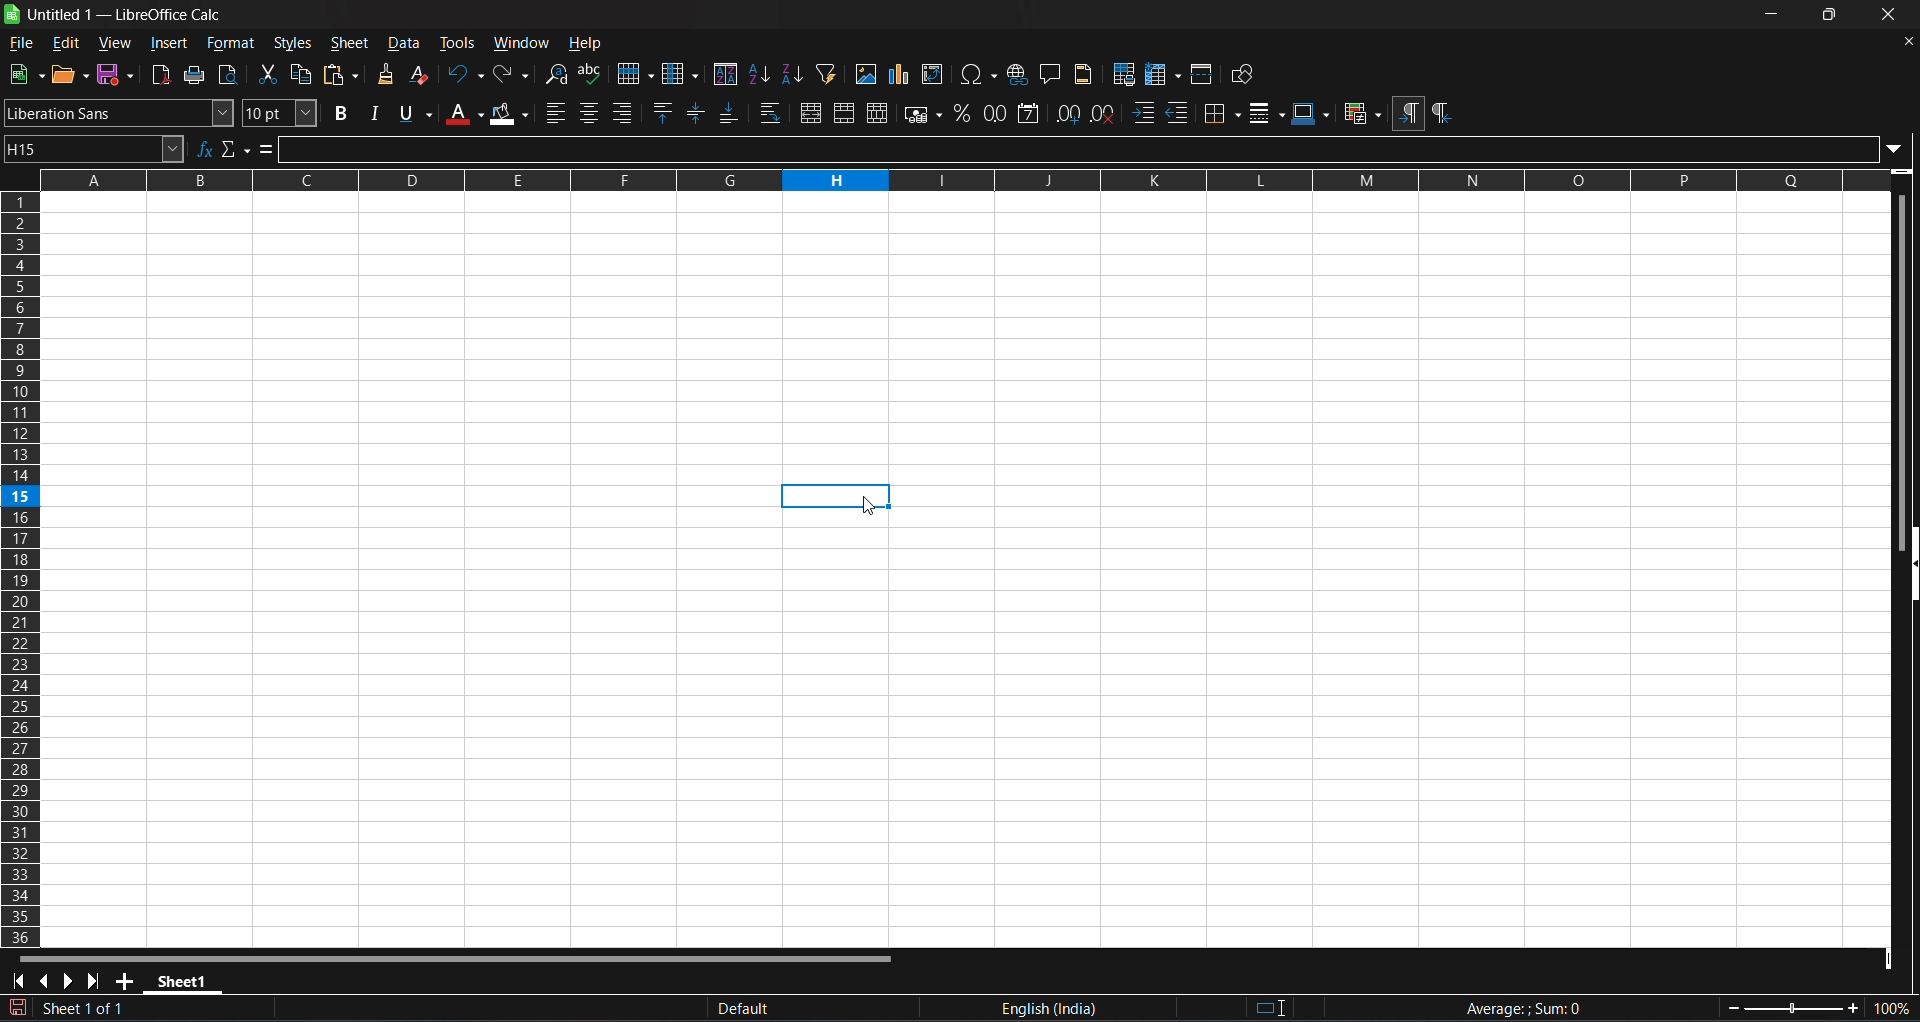 Image resolution: width=1920 pixels, height=1022 pixels. What do you see at coordinates (27, 74) in the screenshot?
I see `new` at bounding box center [27, 74].